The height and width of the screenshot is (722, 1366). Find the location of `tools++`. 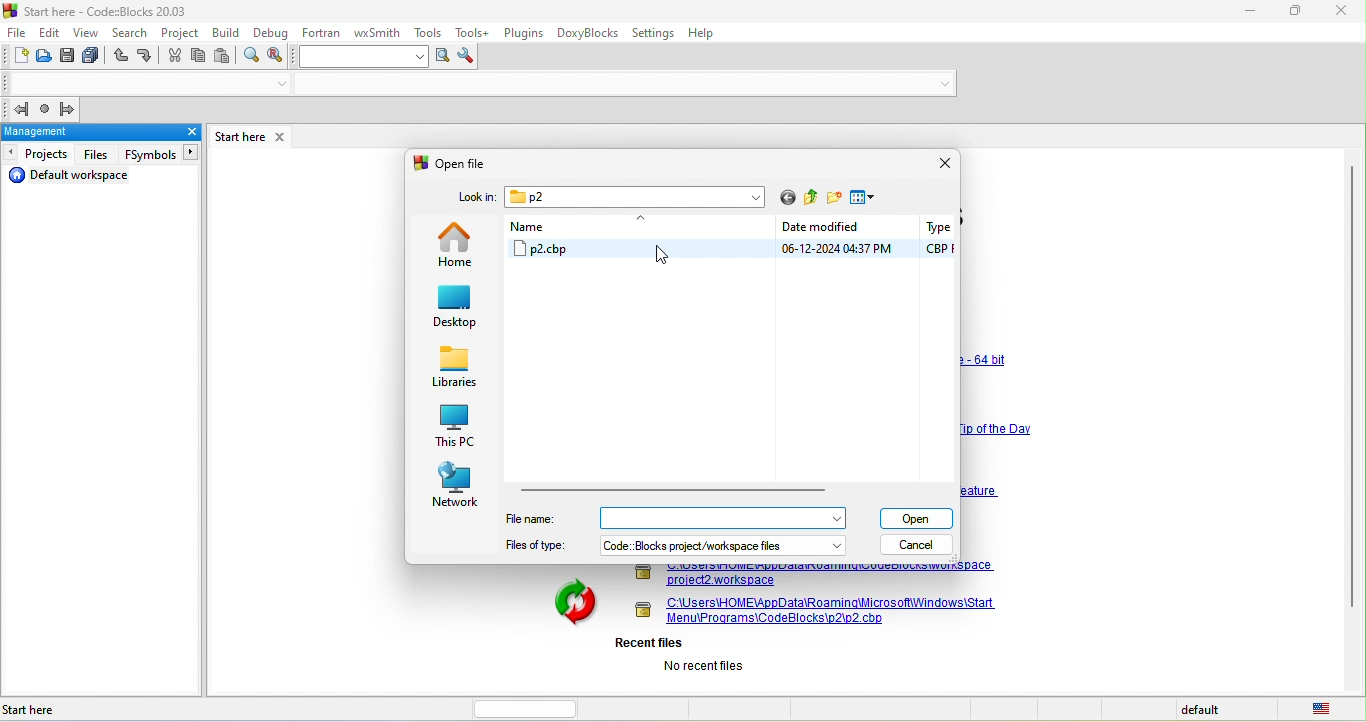

tools++ is located at coordinates (475, 34).